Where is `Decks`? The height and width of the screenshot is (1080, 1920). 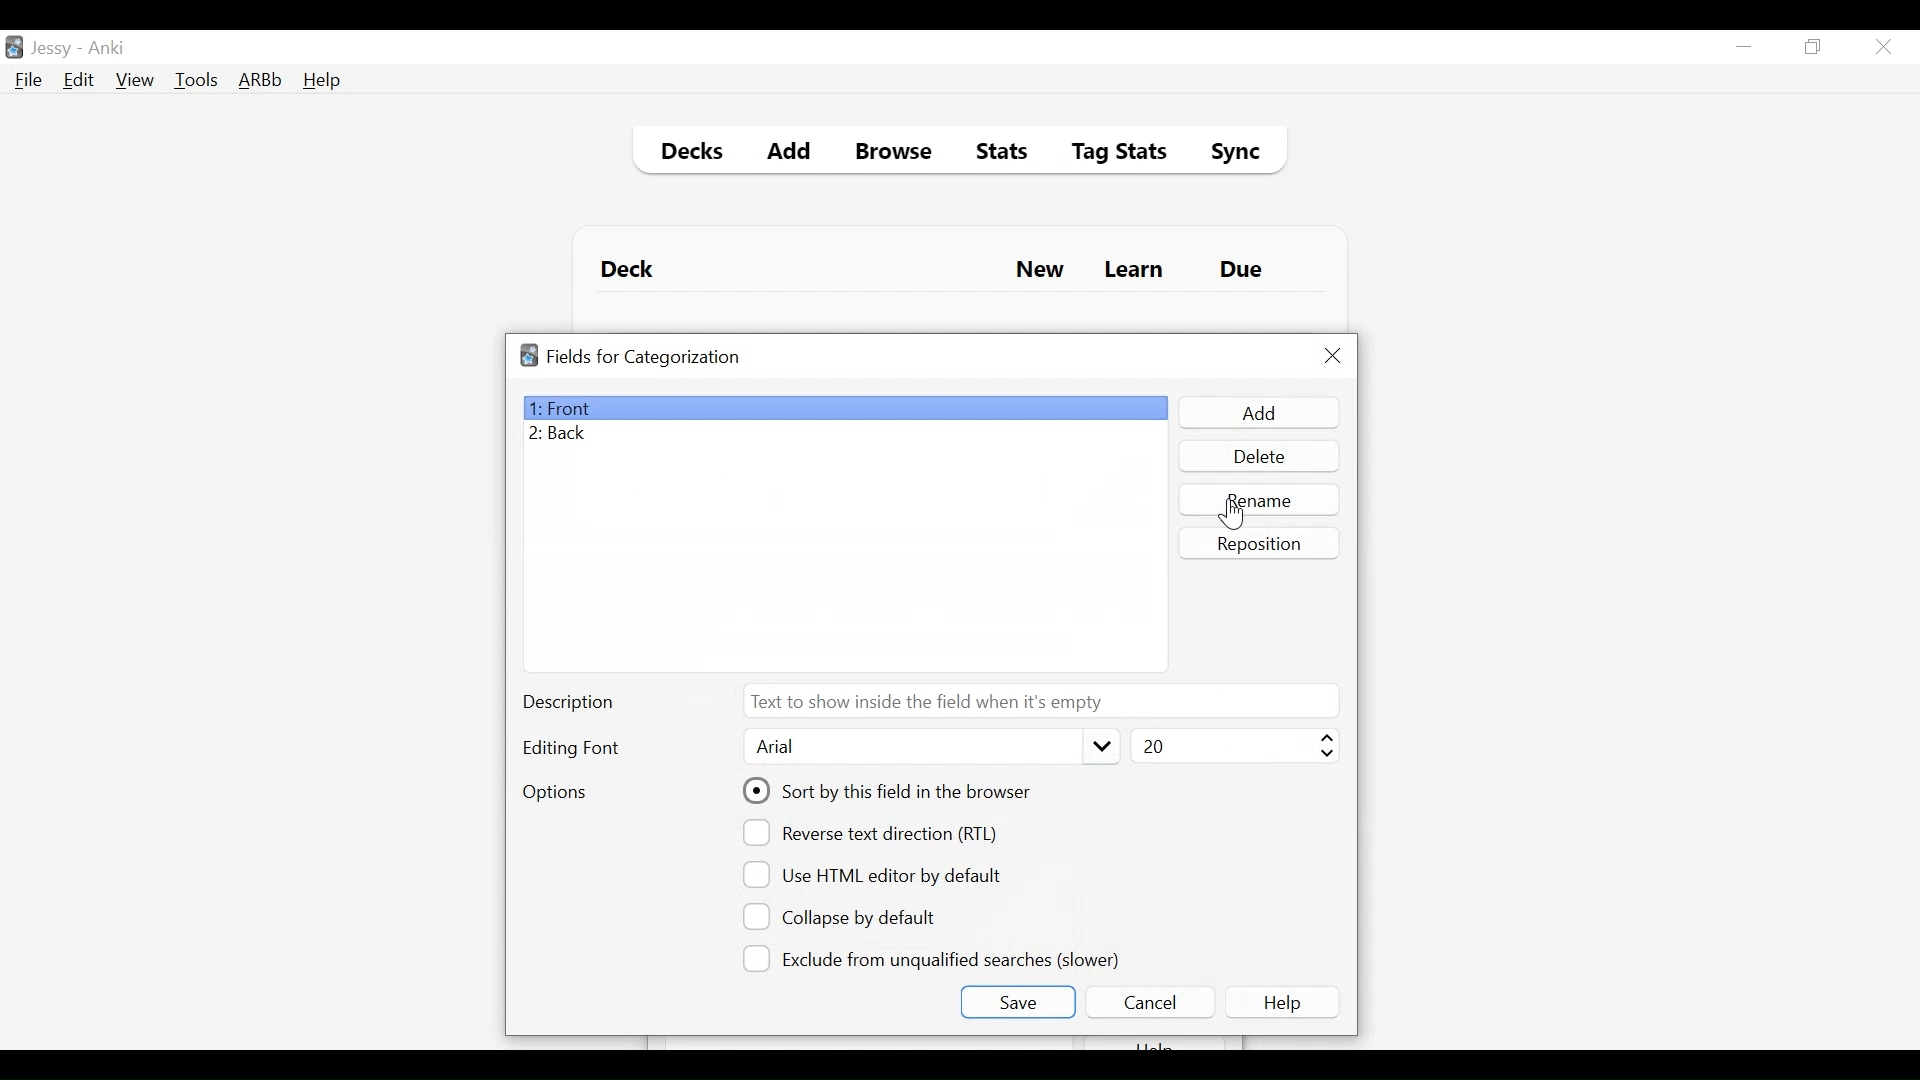
Decks is located at coordinates (687, 154).